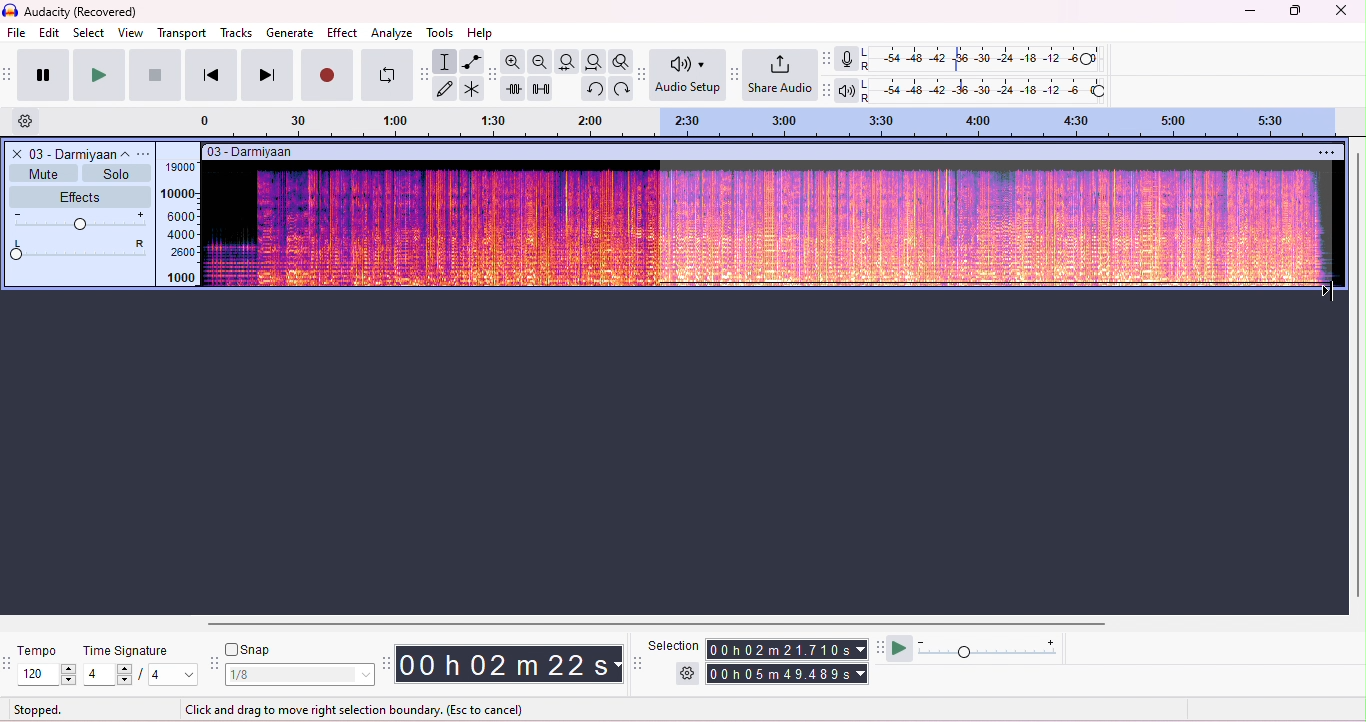 The image size is (1366, 722). What do you see at coordinates (27, 122) in the screenshot?
I see `timeline options` at bounding box center [27, 122].